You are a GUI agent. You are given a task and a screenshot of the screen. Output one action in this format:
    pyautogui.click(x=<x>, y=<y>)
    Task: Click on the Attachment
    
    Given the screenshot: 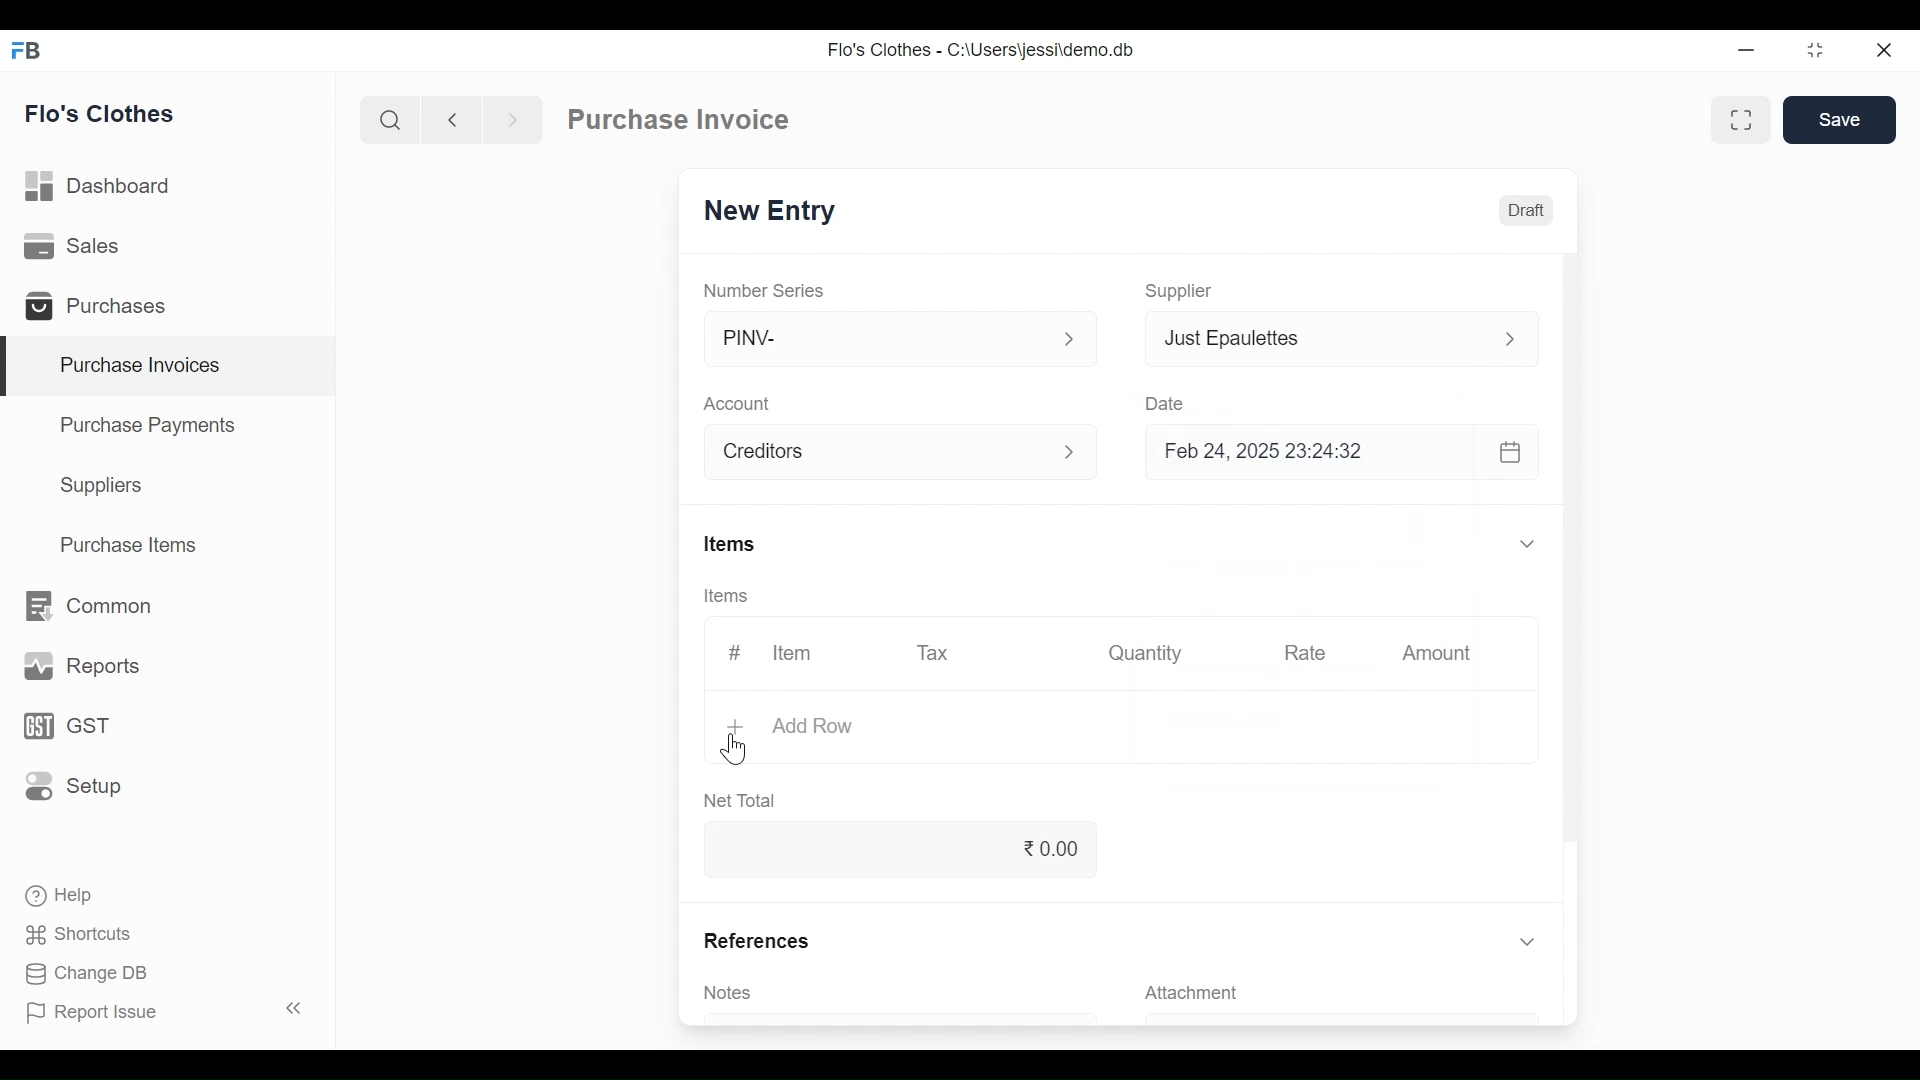 What is the action you would take?
    pyautogui.click(x=1195, y=992)
    